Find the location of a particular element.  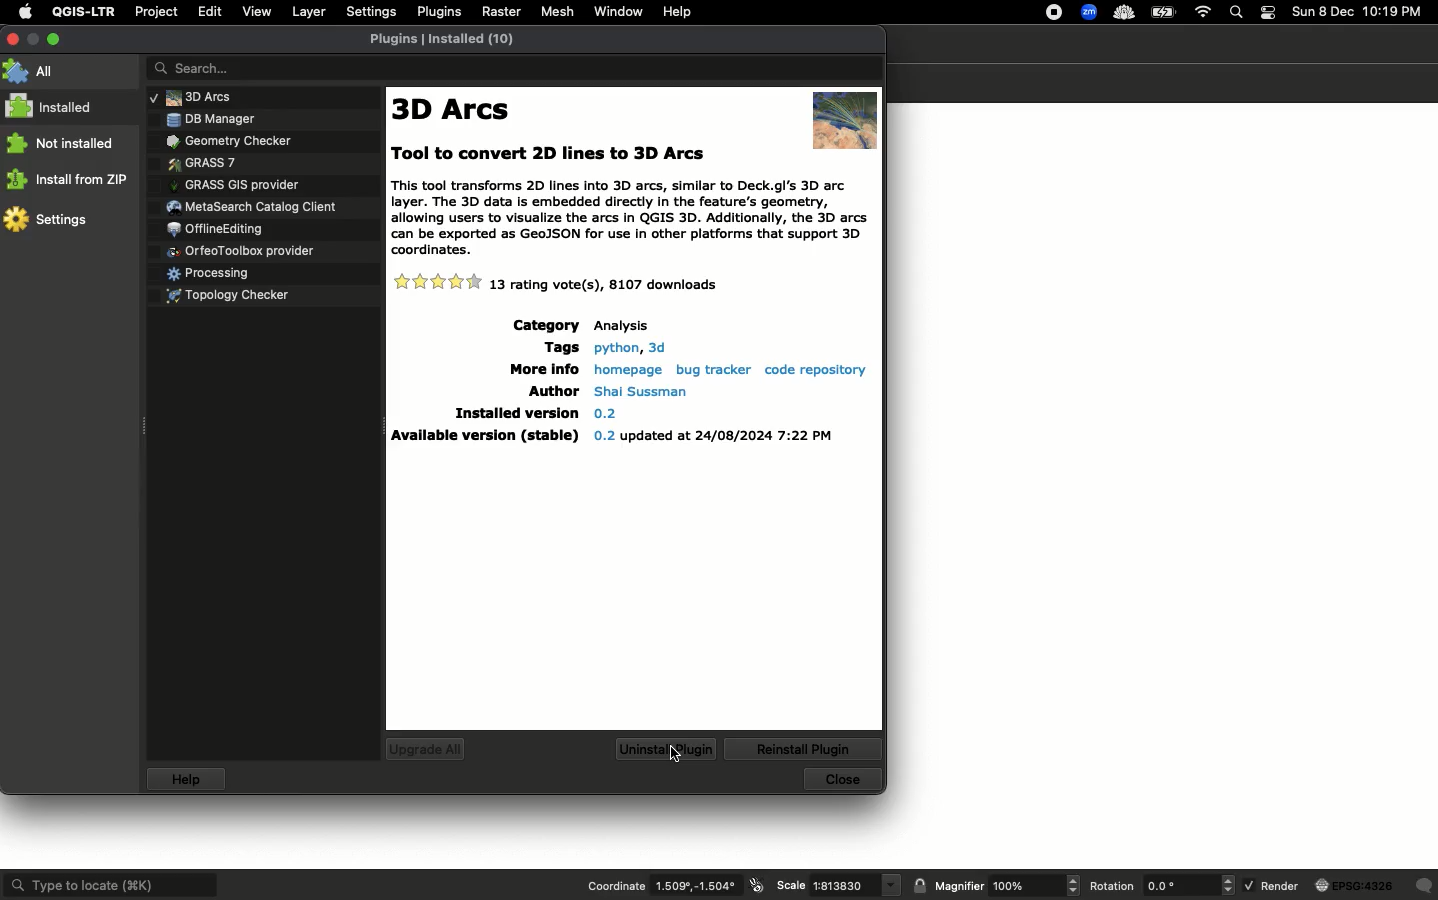

Apple is located at coordinates (25, 10).